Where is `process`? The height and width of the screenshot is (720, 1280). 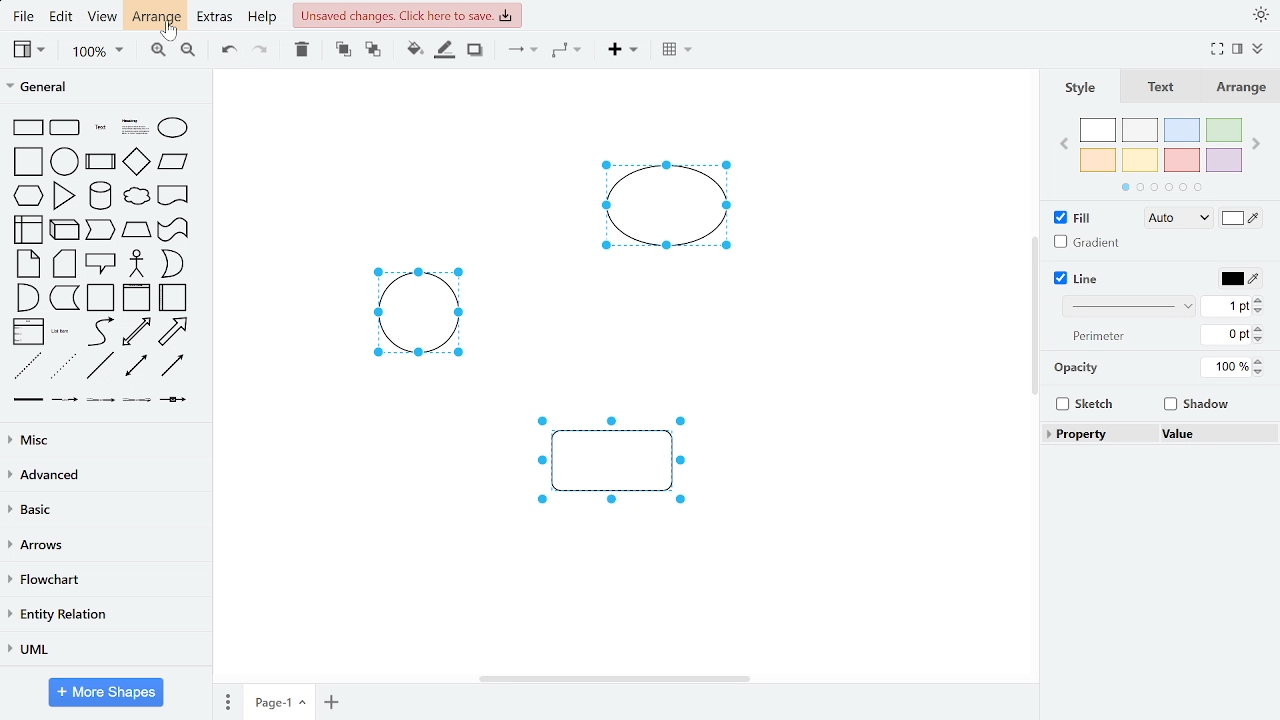
process is located at coordinates (101, 161).